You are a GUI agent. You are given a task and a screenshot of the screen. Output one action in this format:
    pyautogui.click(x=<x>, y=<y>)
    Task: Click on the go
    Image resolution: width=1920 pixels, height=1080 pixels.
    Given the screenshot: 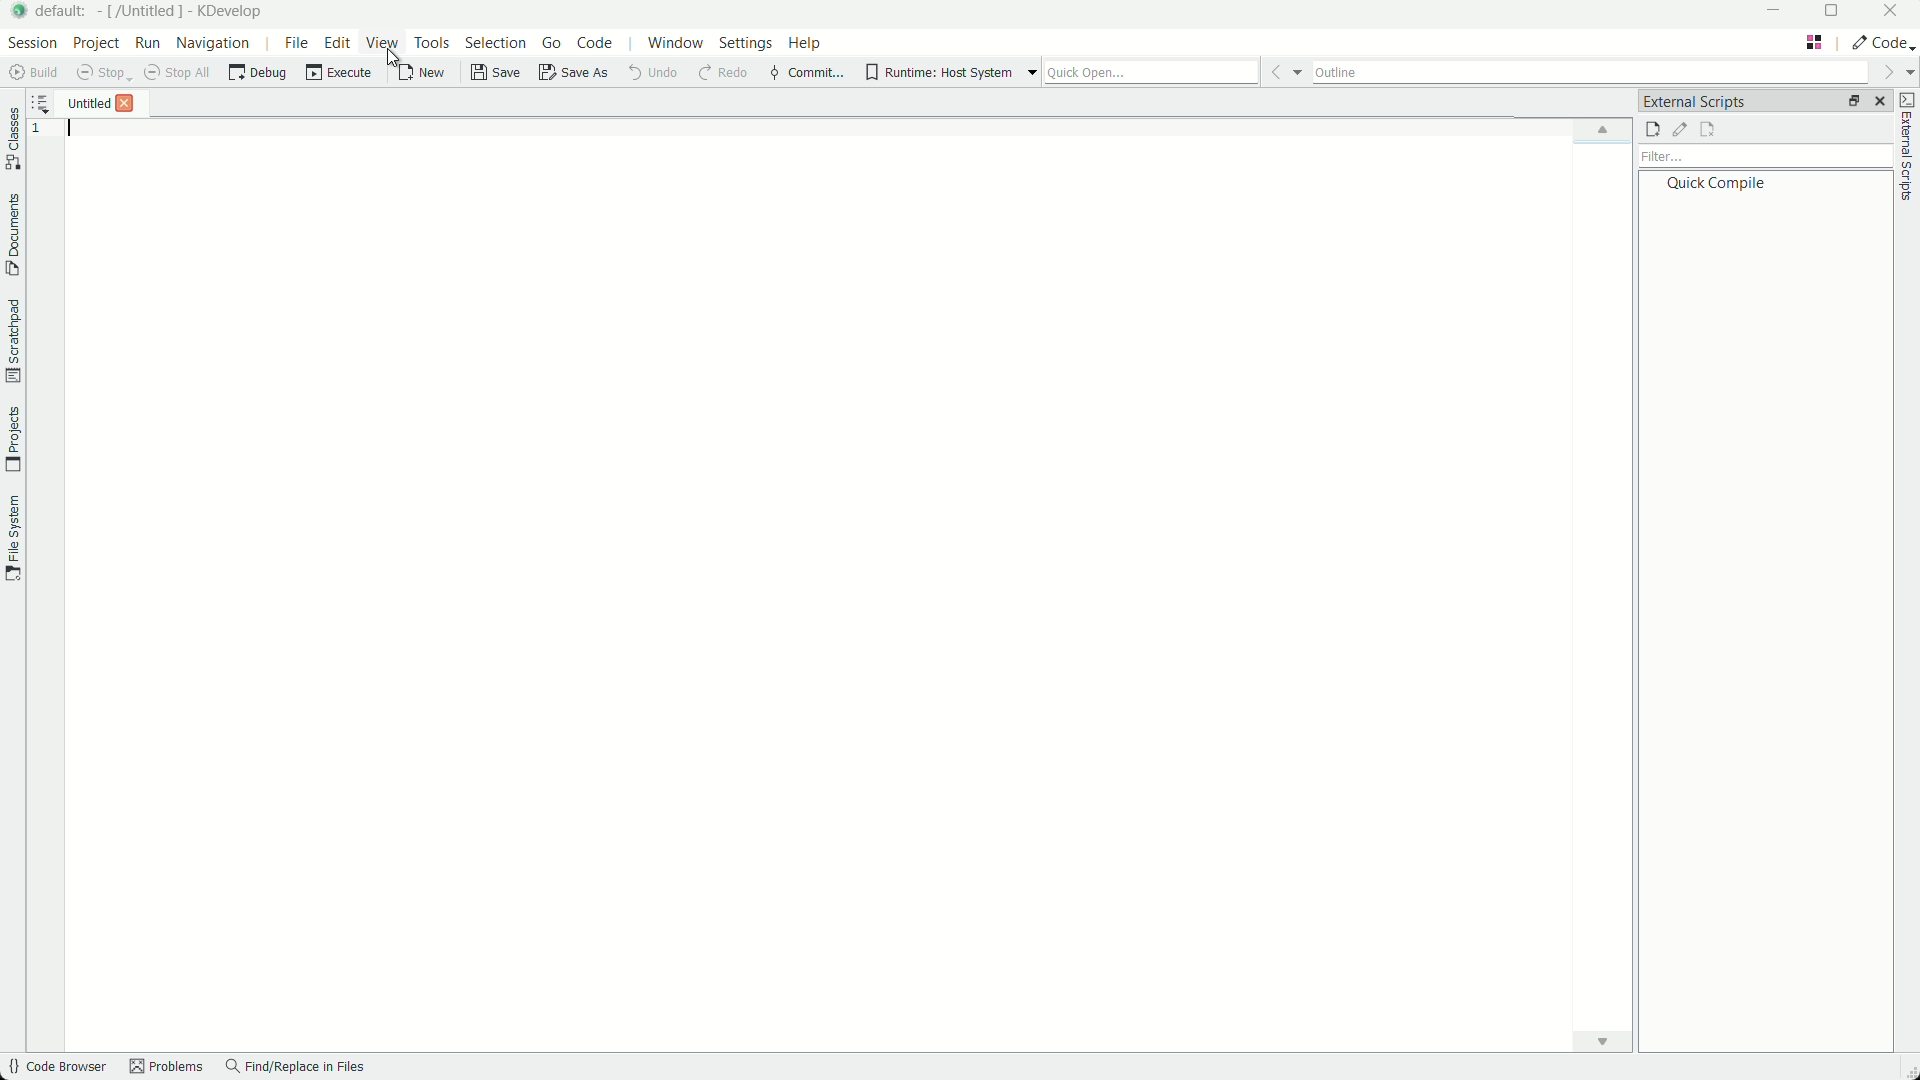 What is the action you would take?
    pyautogui.click(x=550, y=46)
    